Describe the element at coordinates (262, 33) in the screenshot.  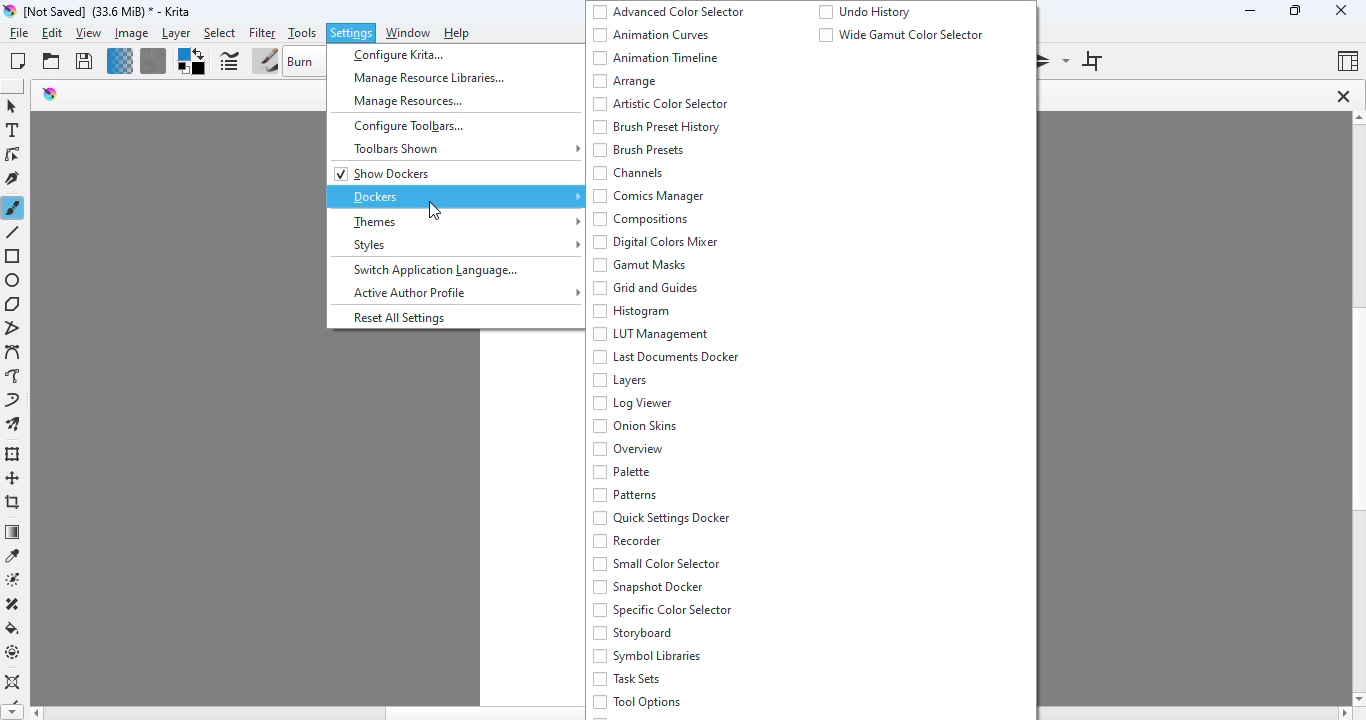
I see `filter` at that location.